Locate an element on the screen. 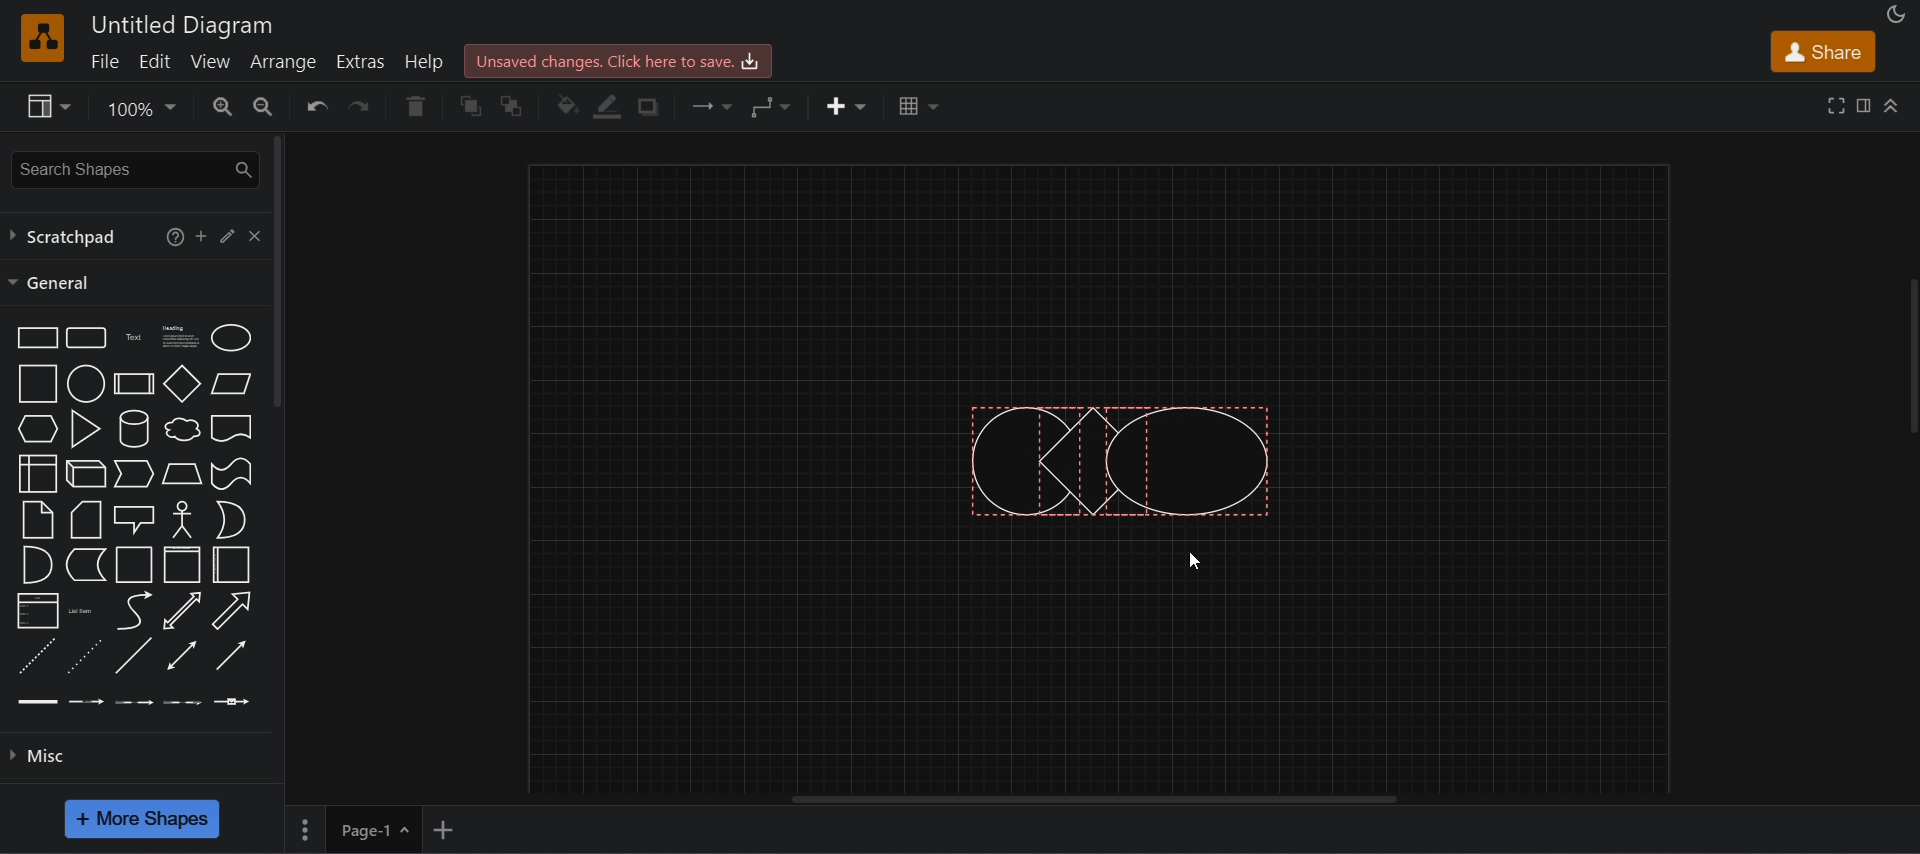  Curve is located at coordinates (134, 610).